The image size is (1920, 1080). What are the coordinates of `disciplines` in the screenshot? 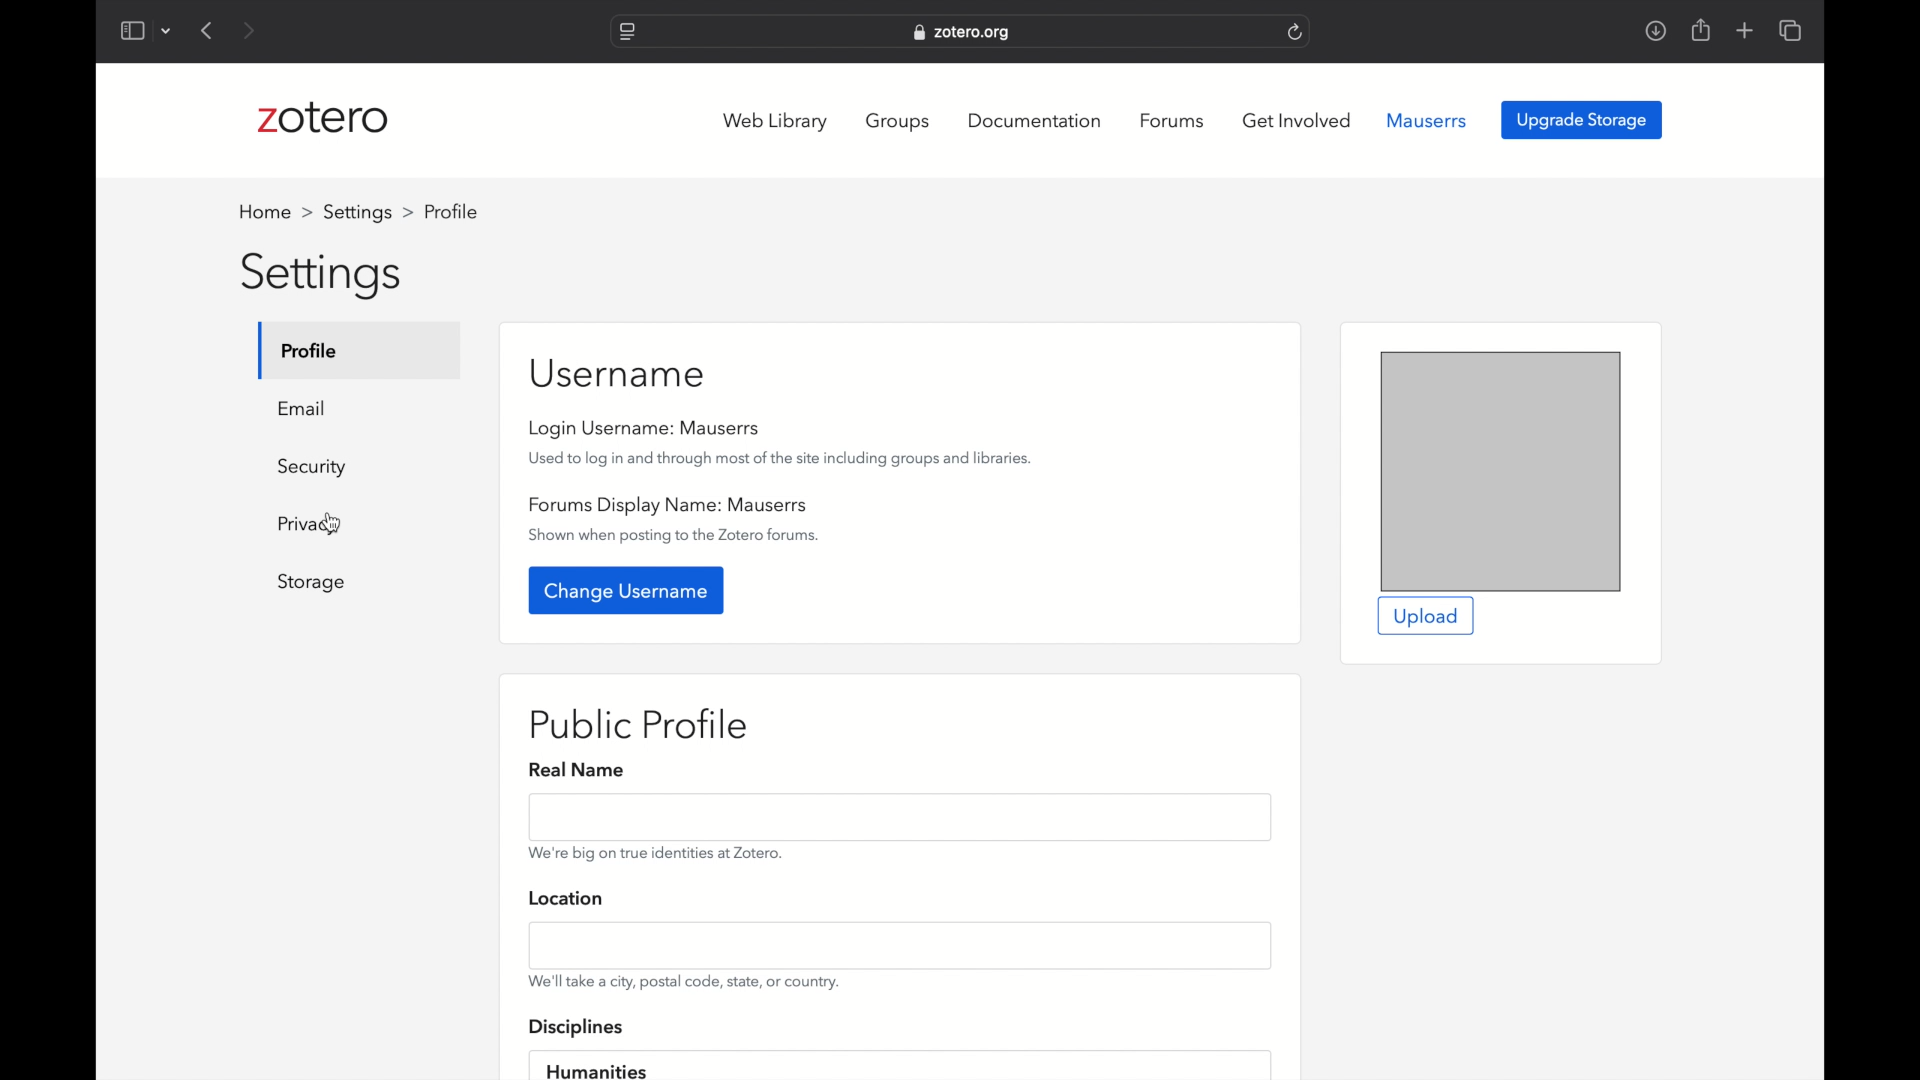 It's located at (578, 1029).